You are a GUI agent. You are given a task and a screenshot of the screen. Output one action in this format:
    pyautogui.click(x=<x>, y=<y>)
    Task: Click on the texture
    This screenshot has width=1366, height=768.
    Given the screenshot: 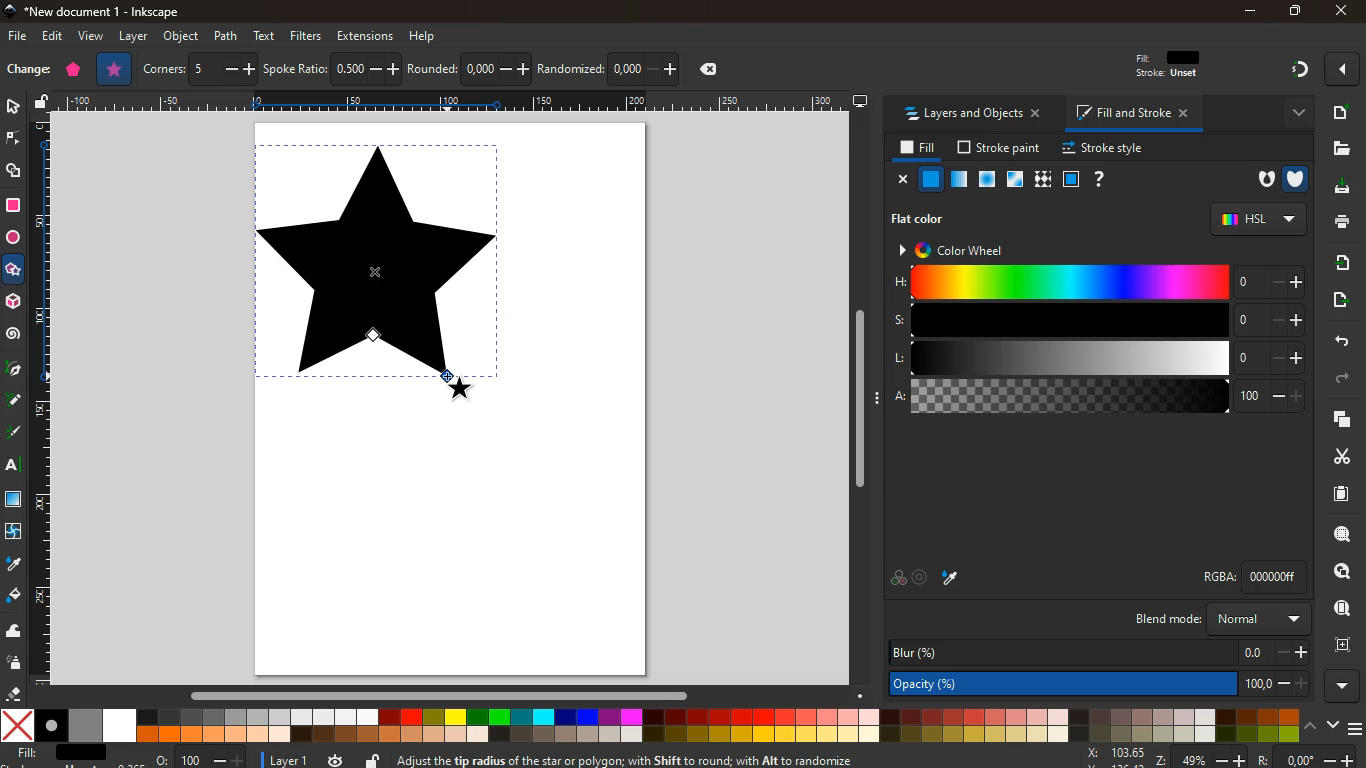 What is the action you would take?
    pyautogui.click(x=1043, y=177)
    